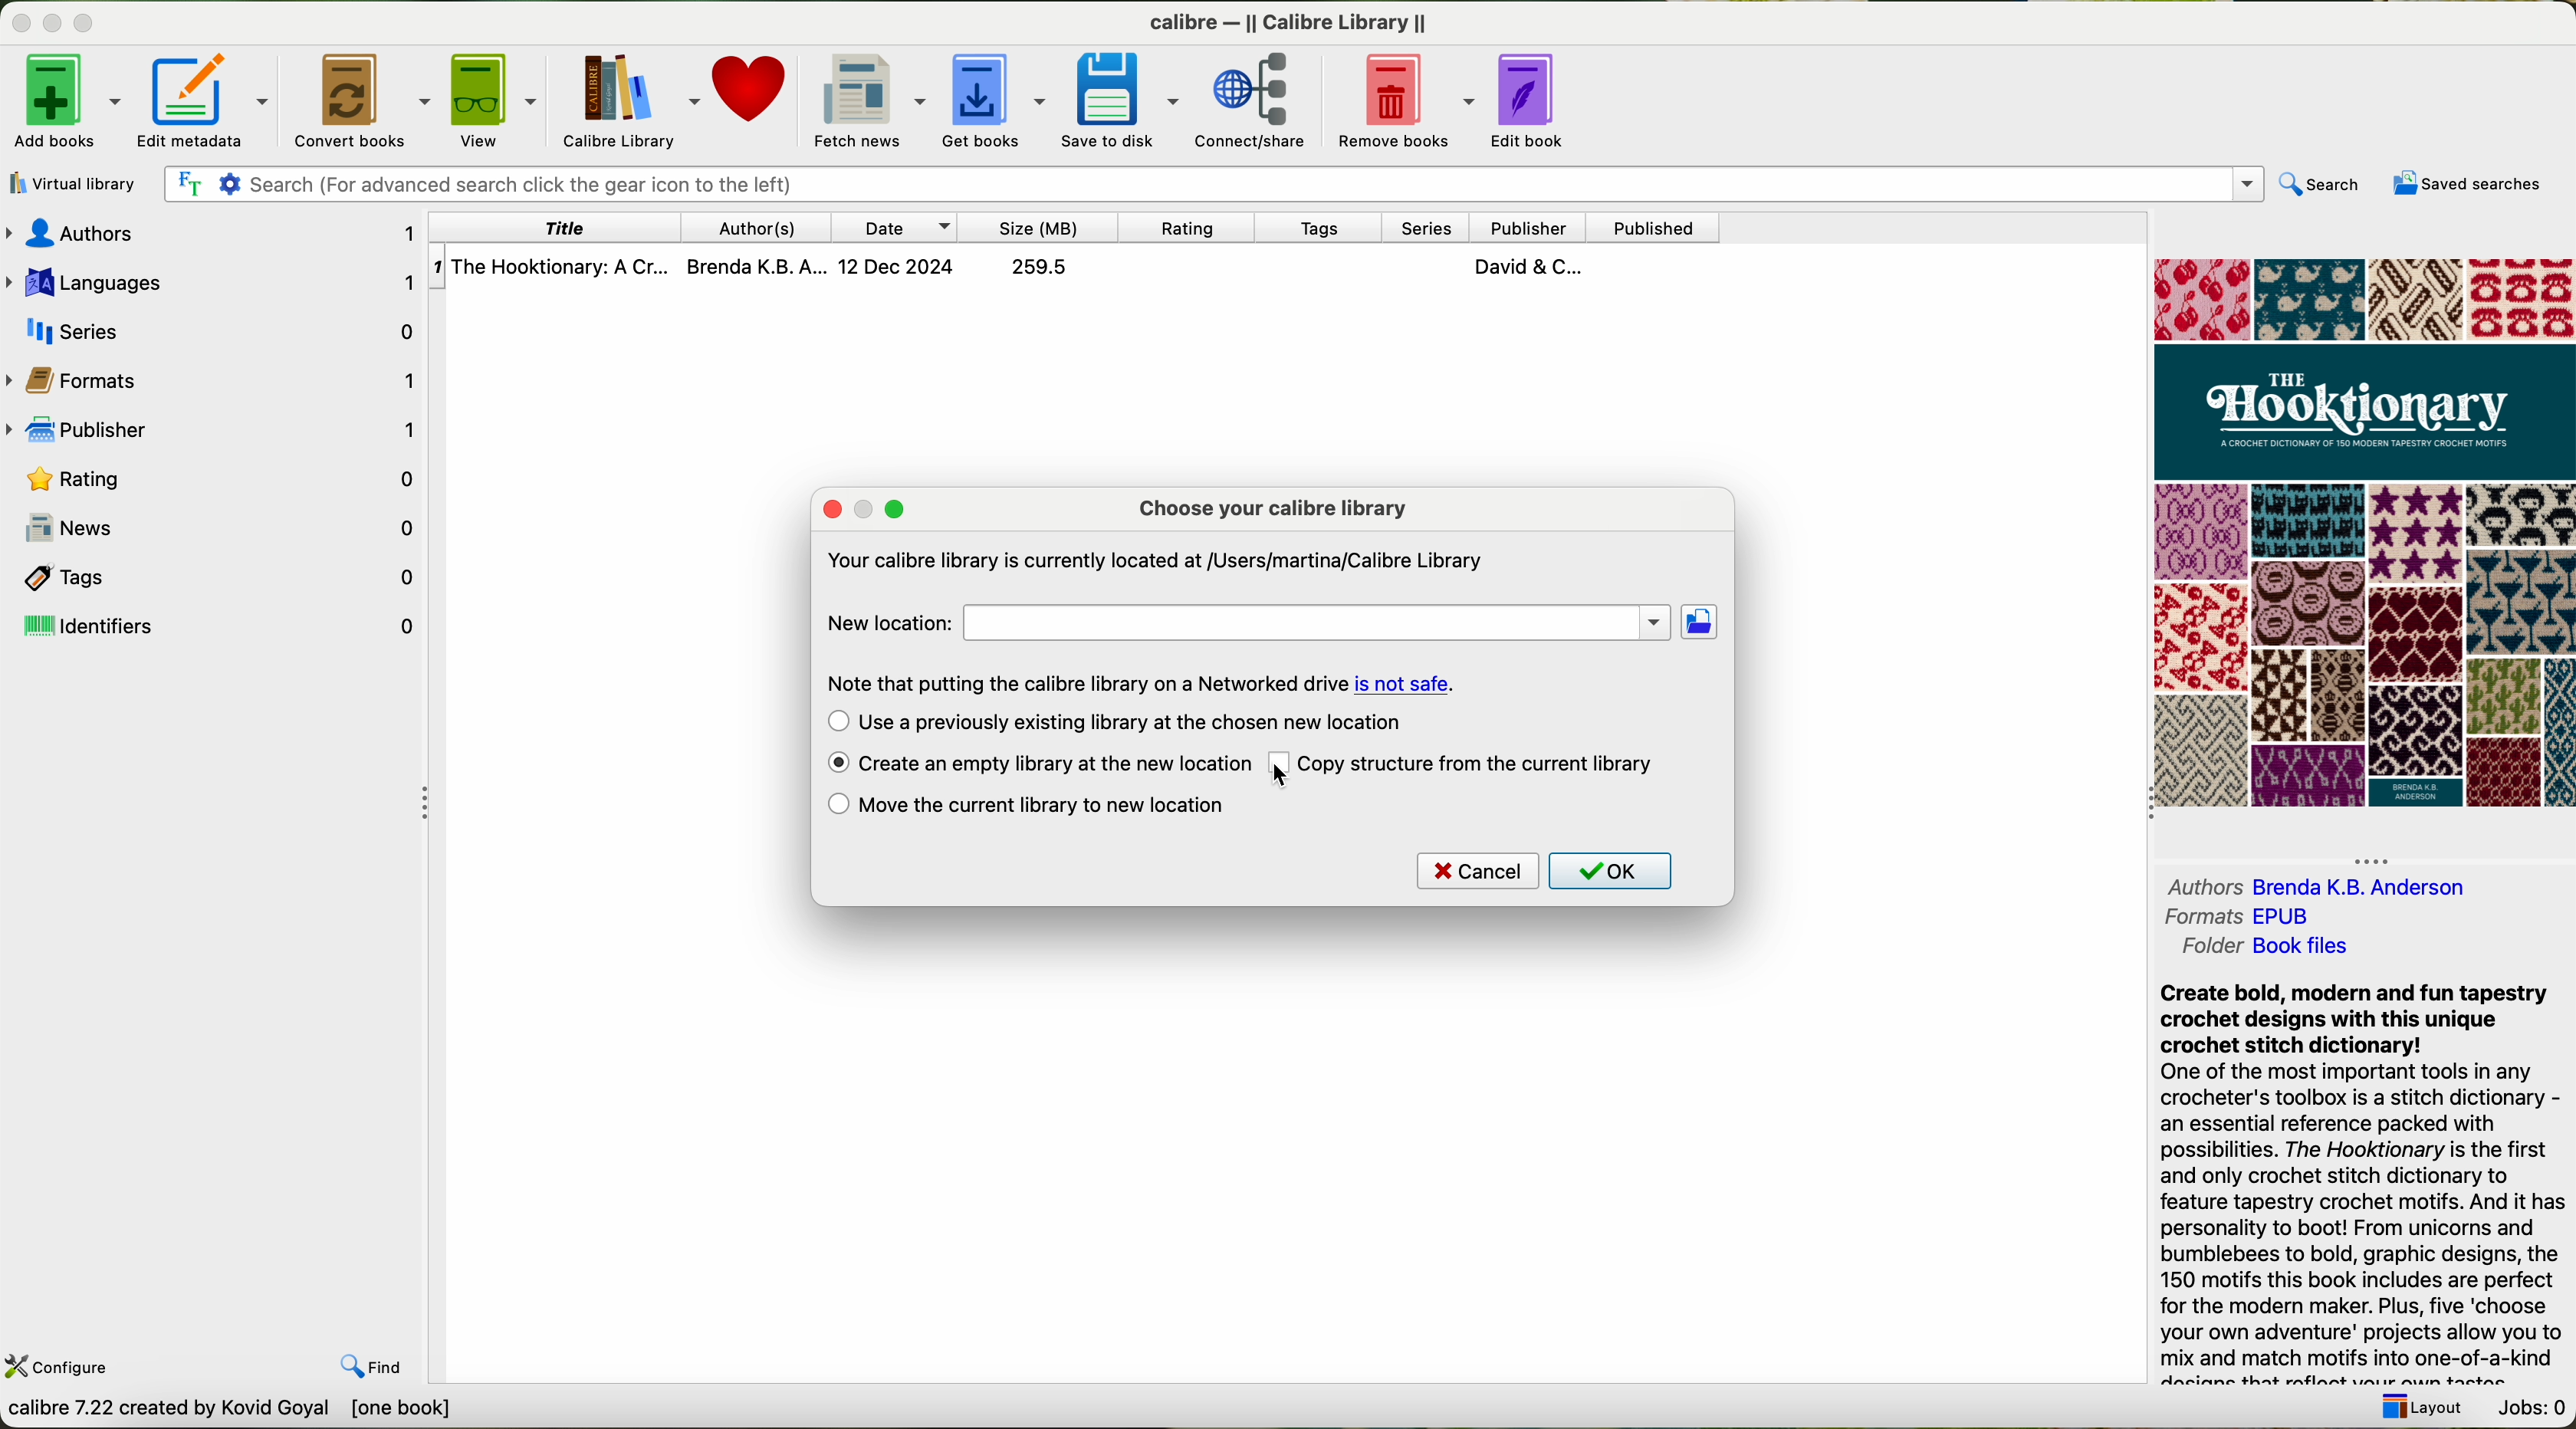 This screenshot has height=1429, width=2576. What do you see at coordinates (829, 507) in the screenshot?
I see `close popup` at bounding box center [829, 507].